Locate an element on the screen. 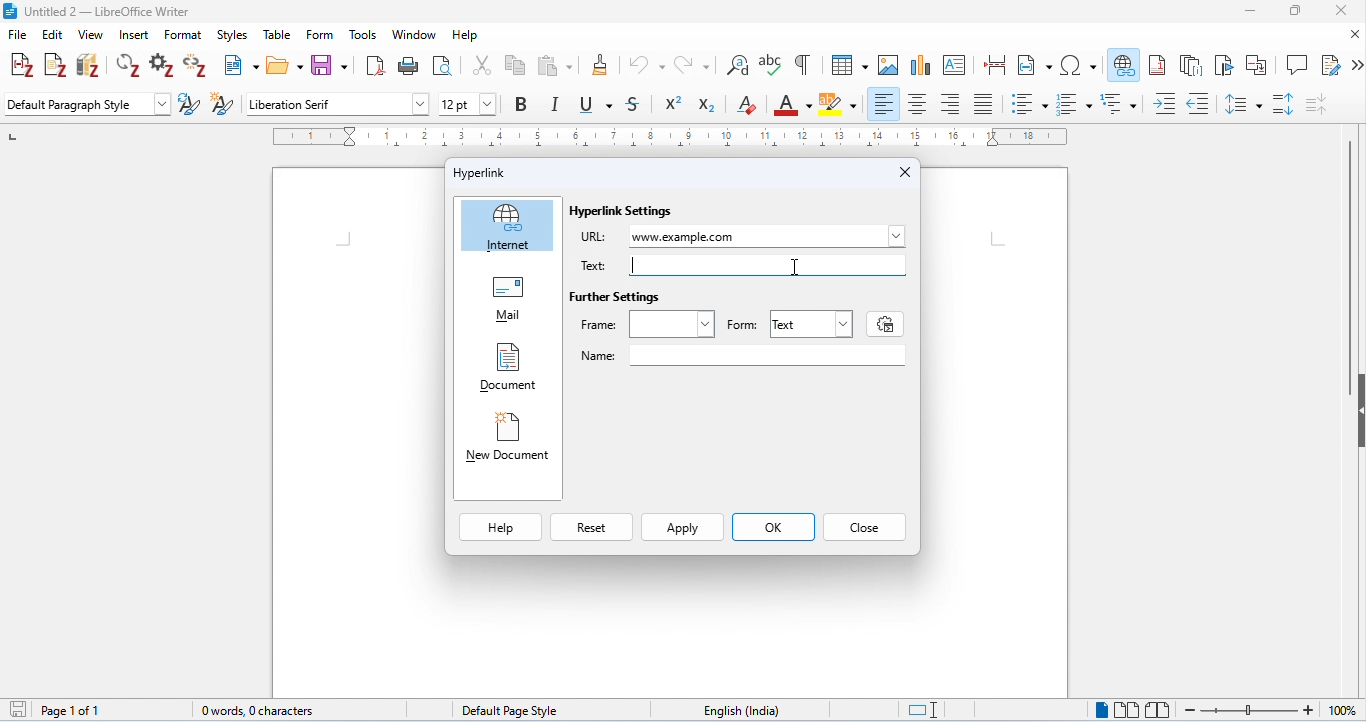 The image size is (1366, 722). multipage view is located at coordinates (1125, 709).